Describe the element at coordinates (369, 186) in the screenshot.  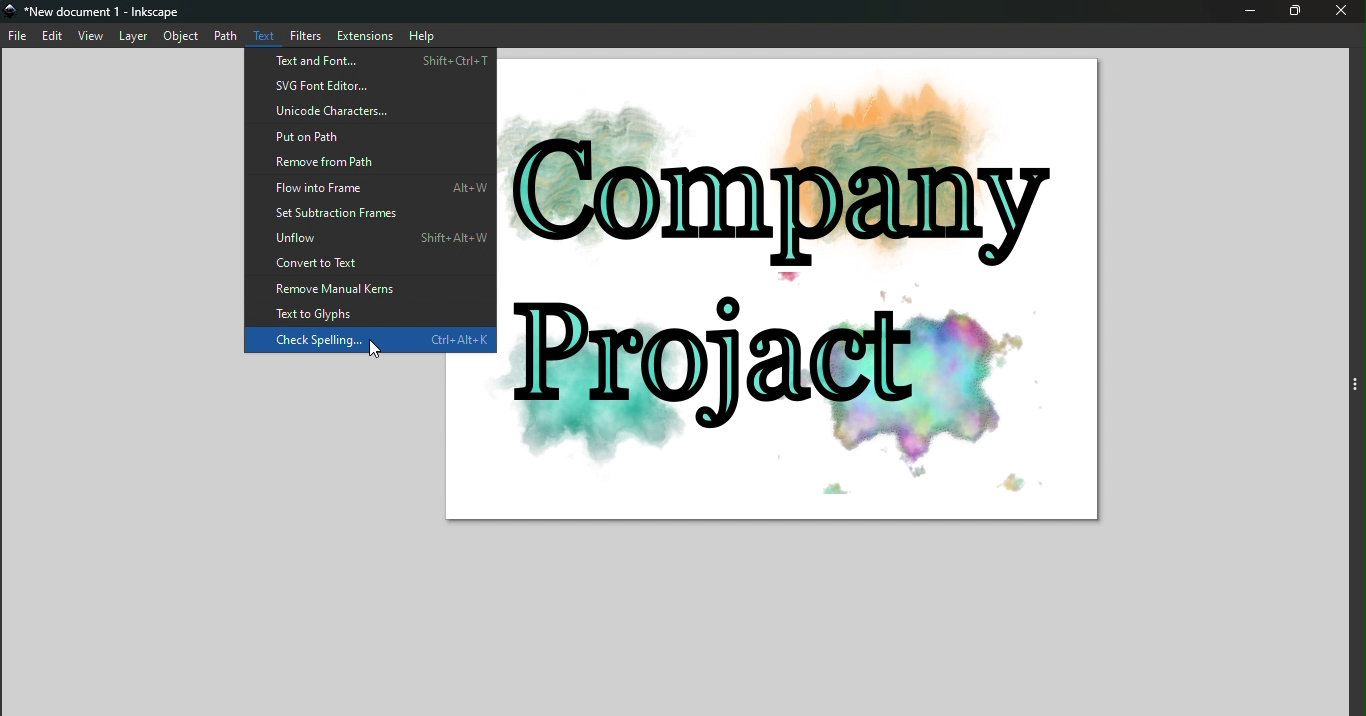
I see `Flow into frame` at that location.